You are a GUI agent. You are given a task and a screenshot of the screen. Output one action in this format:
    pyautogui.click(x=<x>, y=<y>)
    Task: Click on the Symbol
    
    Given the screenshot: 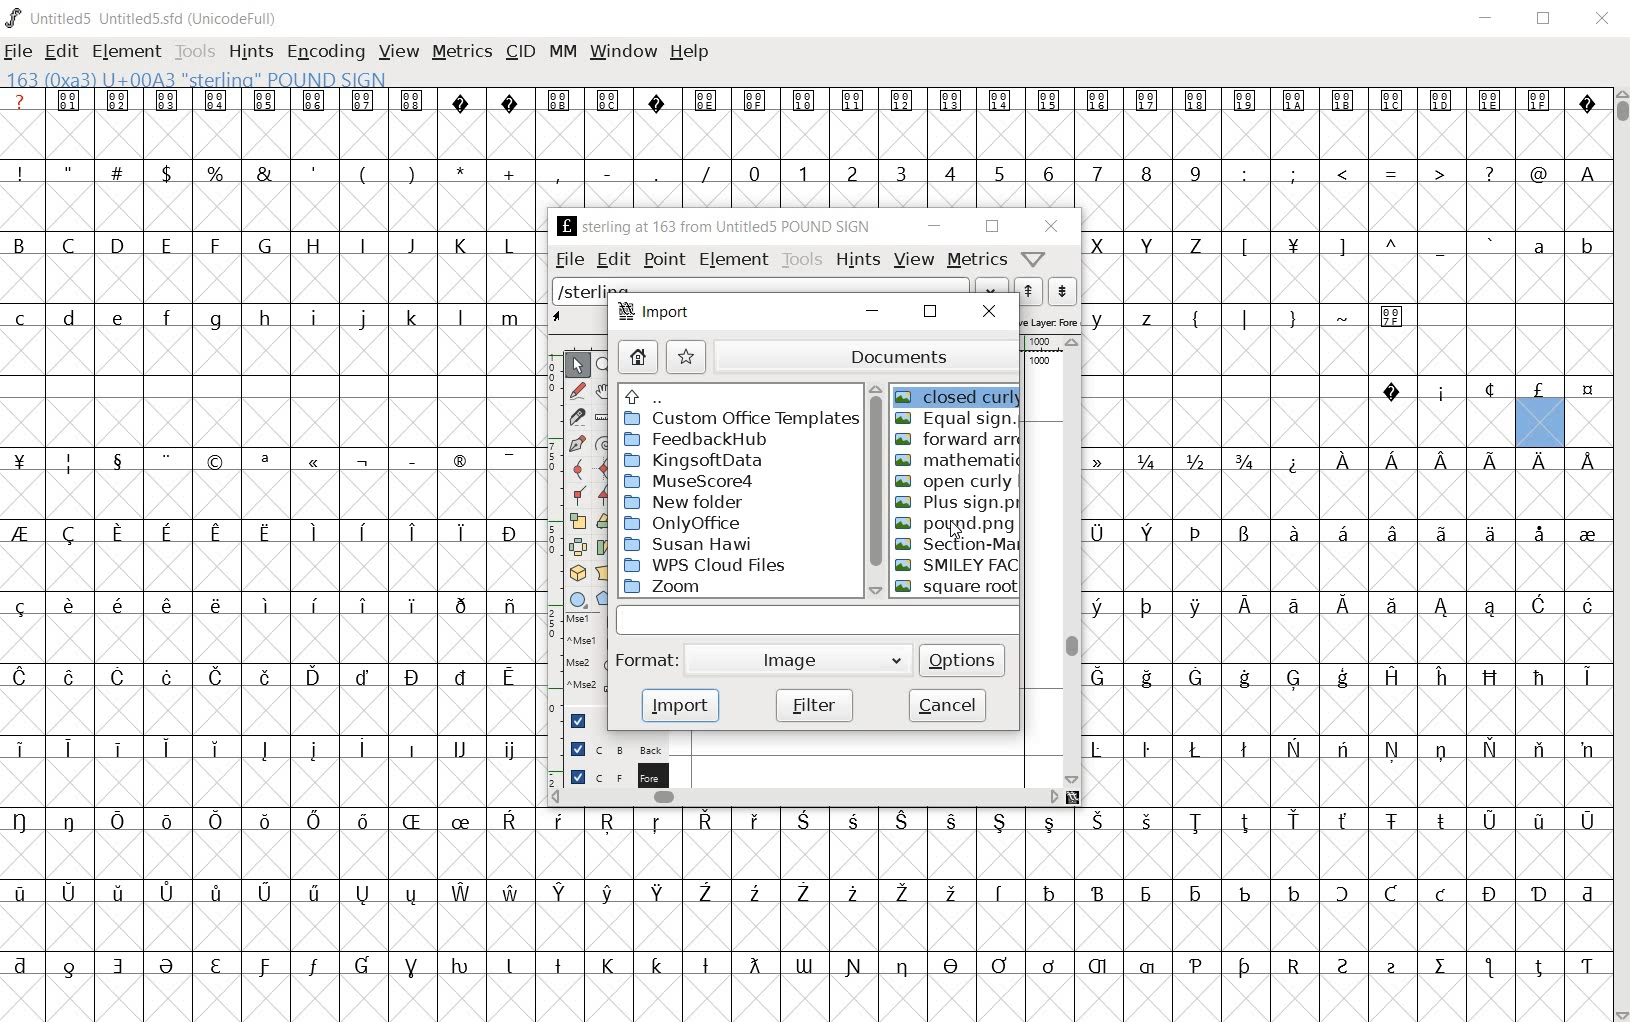 What is the action you would take?
    pyautogui.click(x=1439, y=822)
    